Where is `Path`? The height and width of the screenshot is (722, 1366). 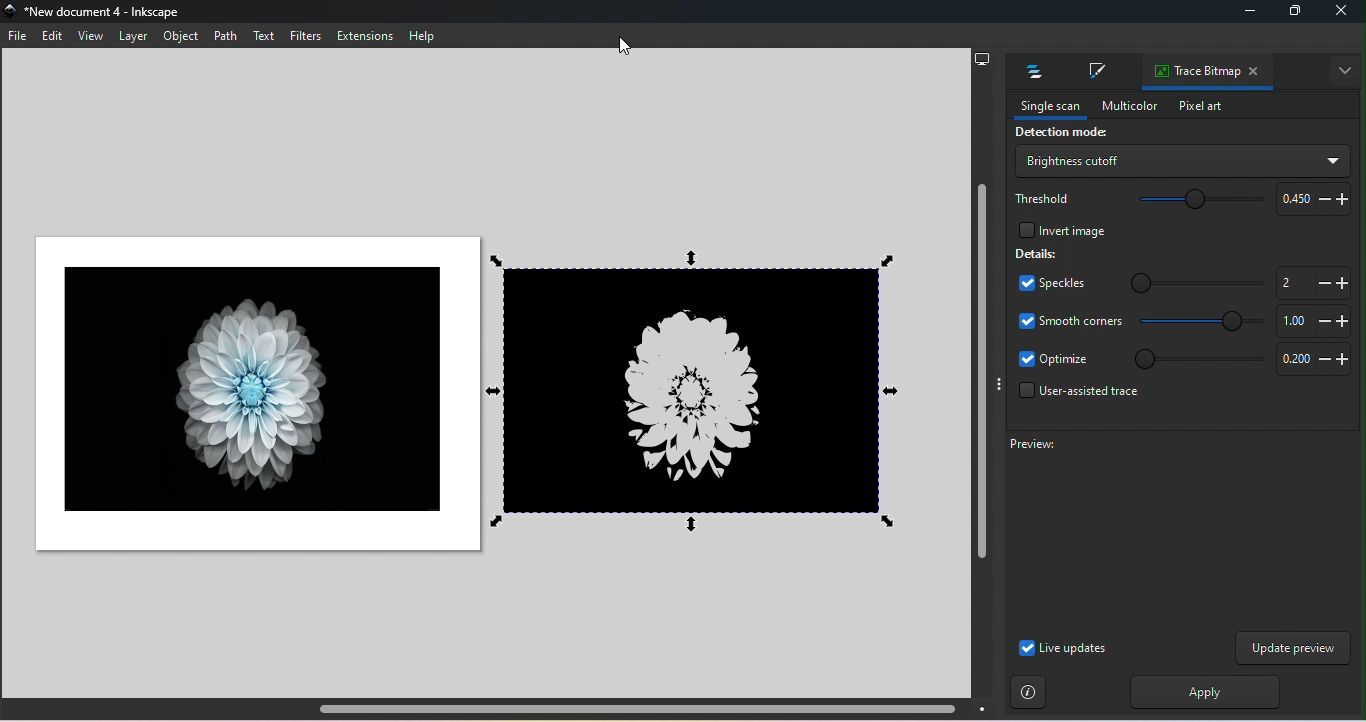 Path is located at coordinates (225, 35).